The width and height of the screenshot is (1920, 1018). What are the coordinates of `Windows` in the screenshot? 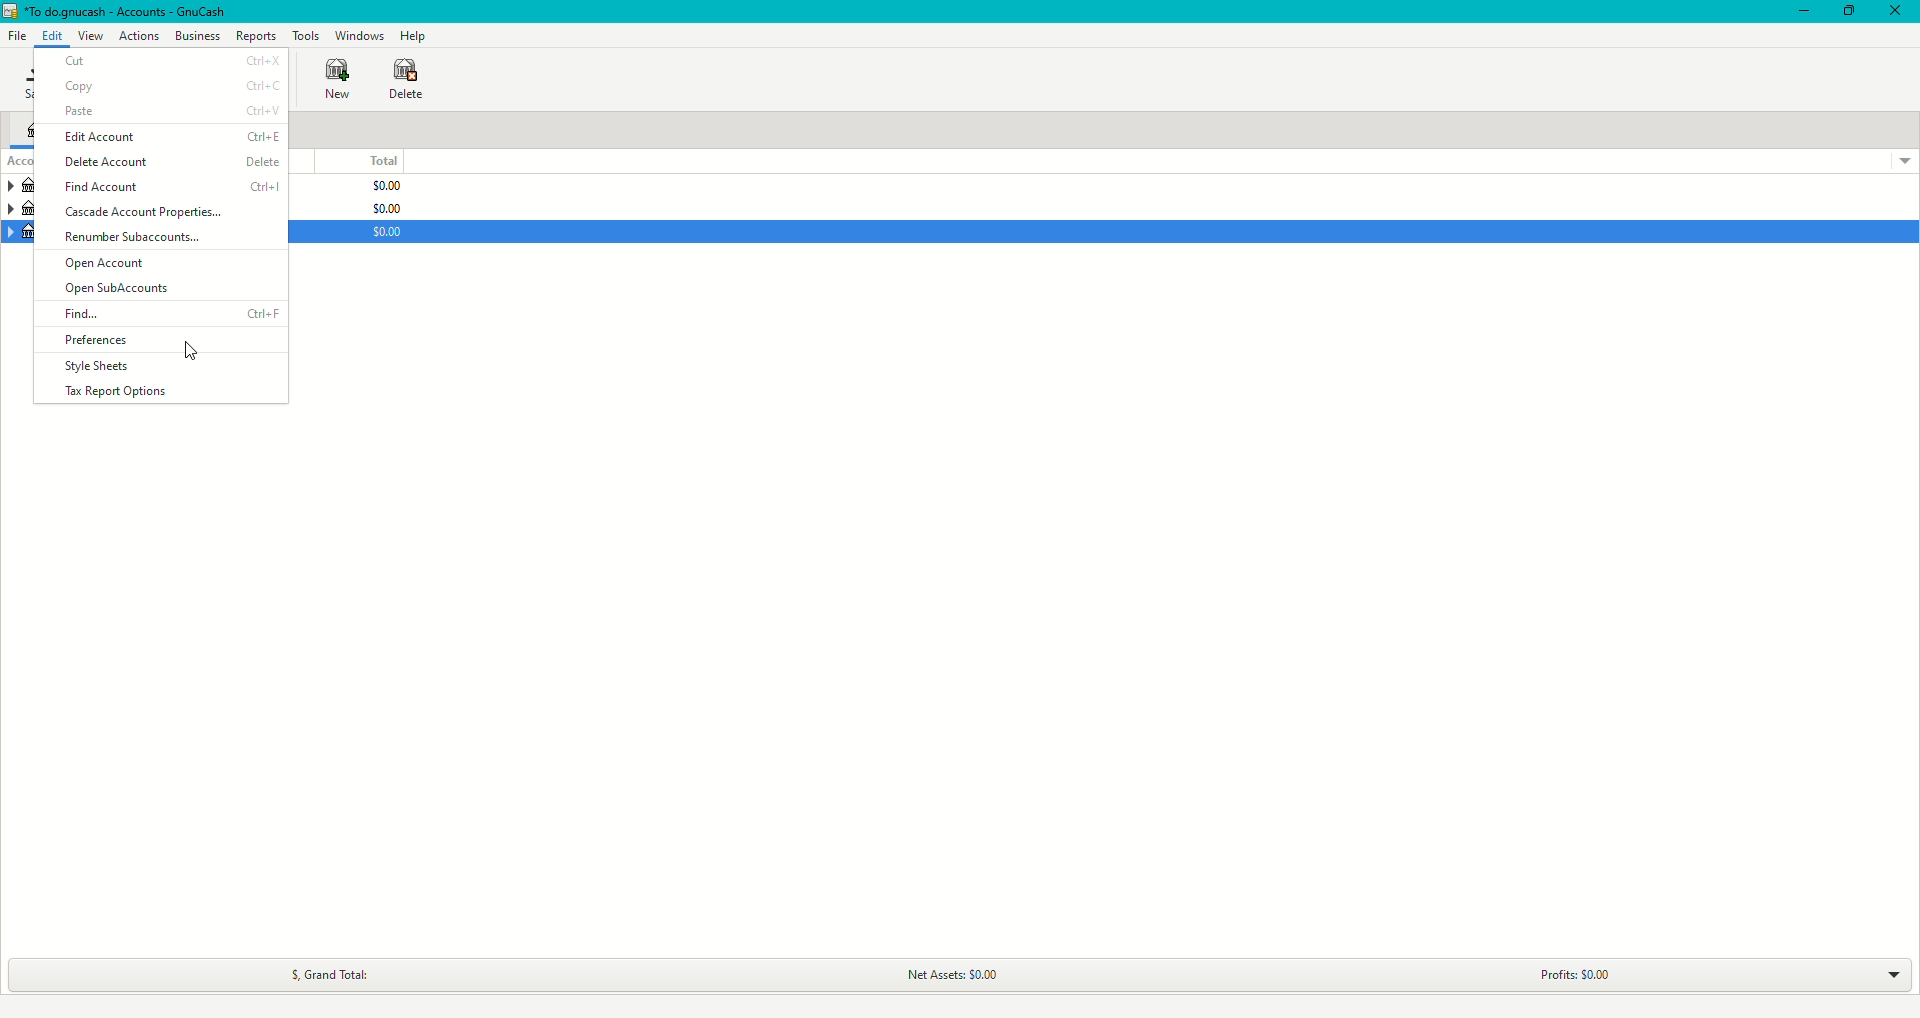 It's located at (360, 35).